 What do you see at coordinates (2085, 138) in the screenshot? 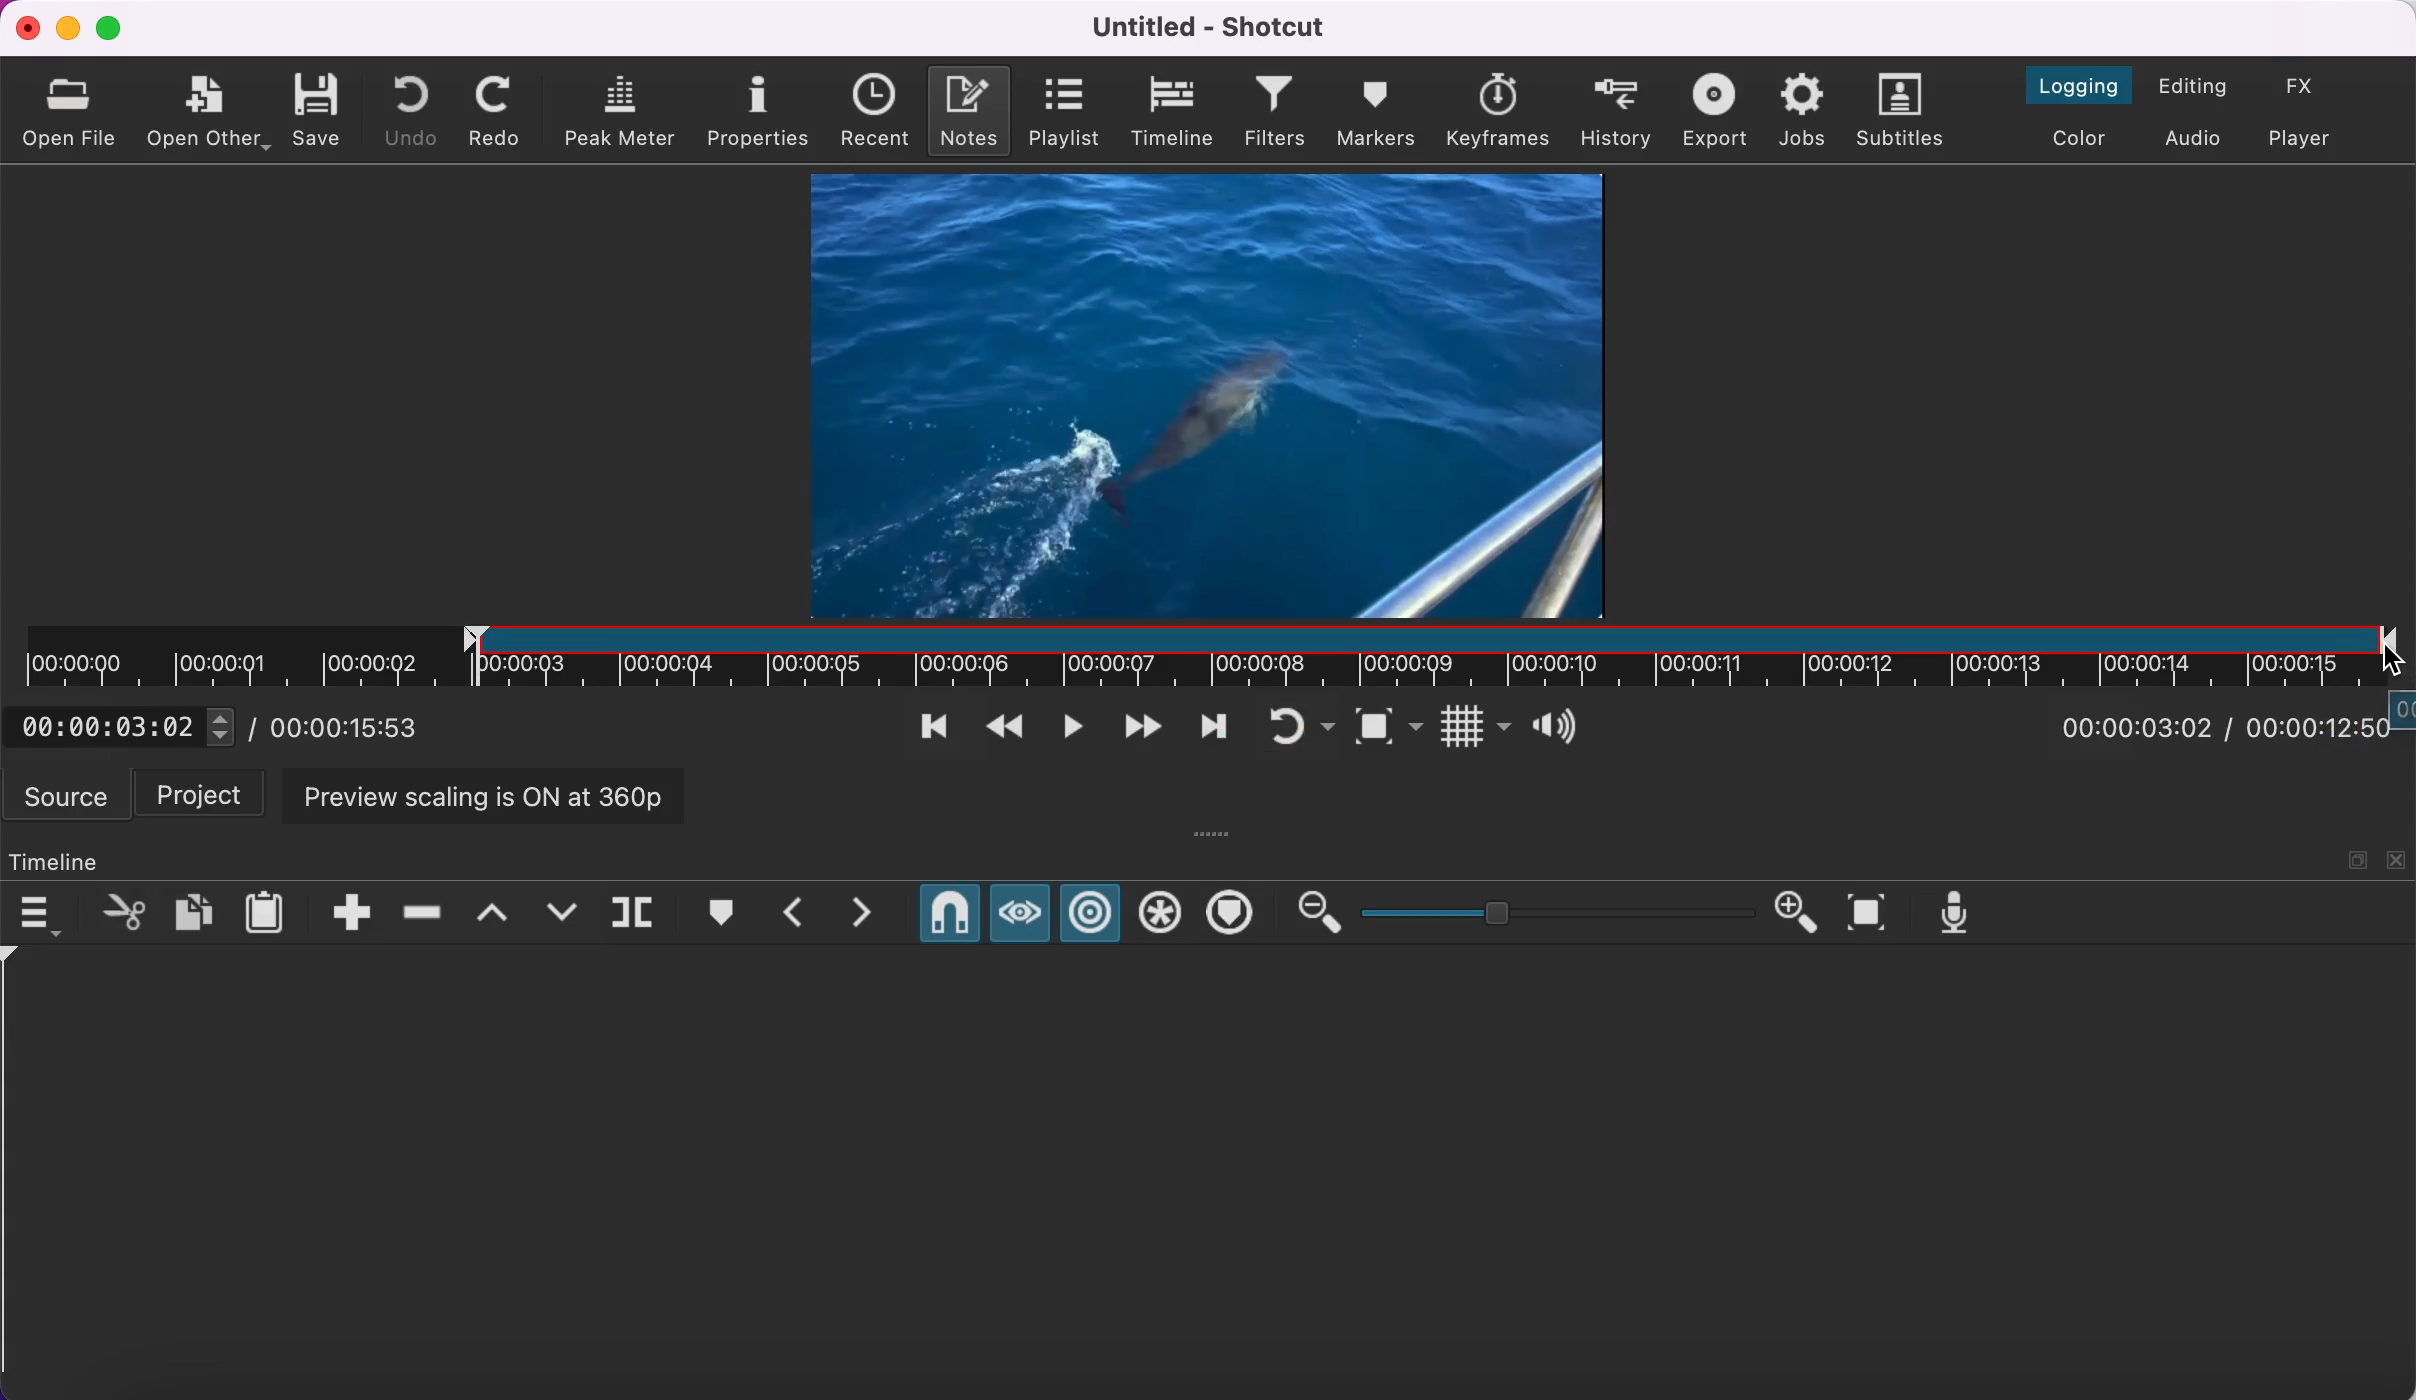
I see `switch to the color layout` at bounding box center [2085, 138].